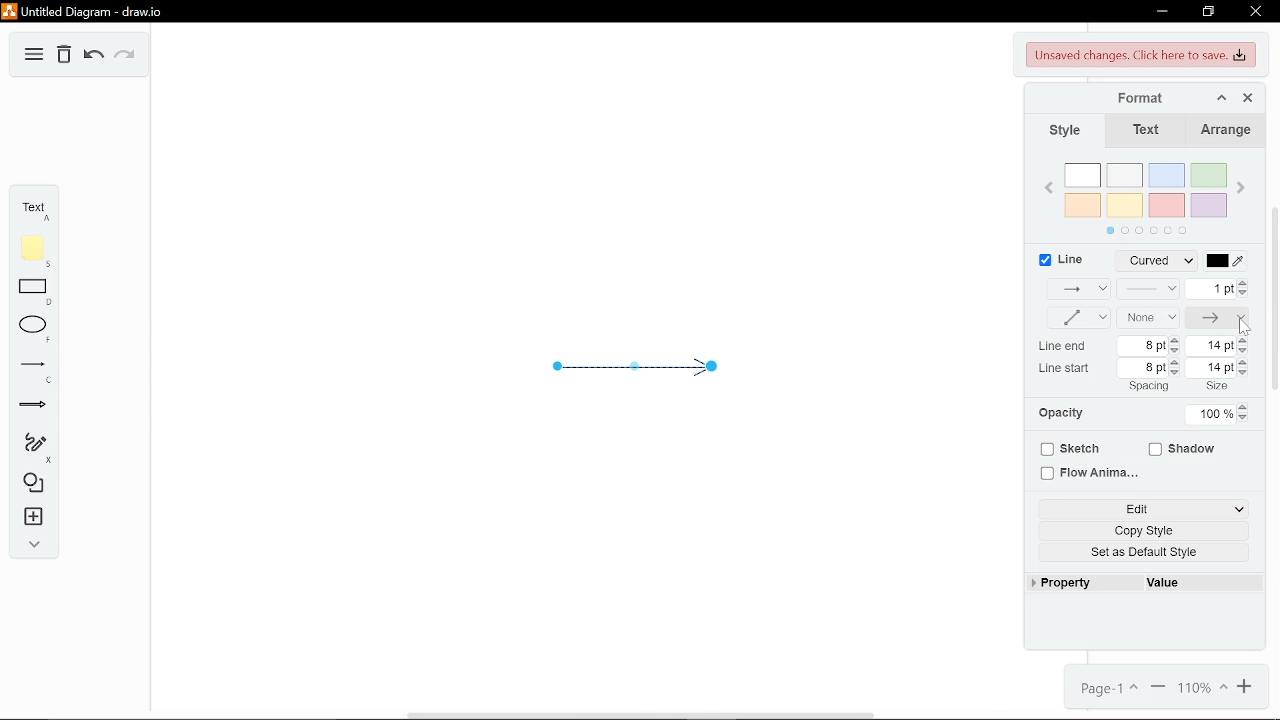 Image resolution: width=1280 pixels, height=720 pixels. What do you see at coordinates (1139, 56) in the screenshot?
I see `Unsaved changes. click here to save` at bounding box center [1139, 56].